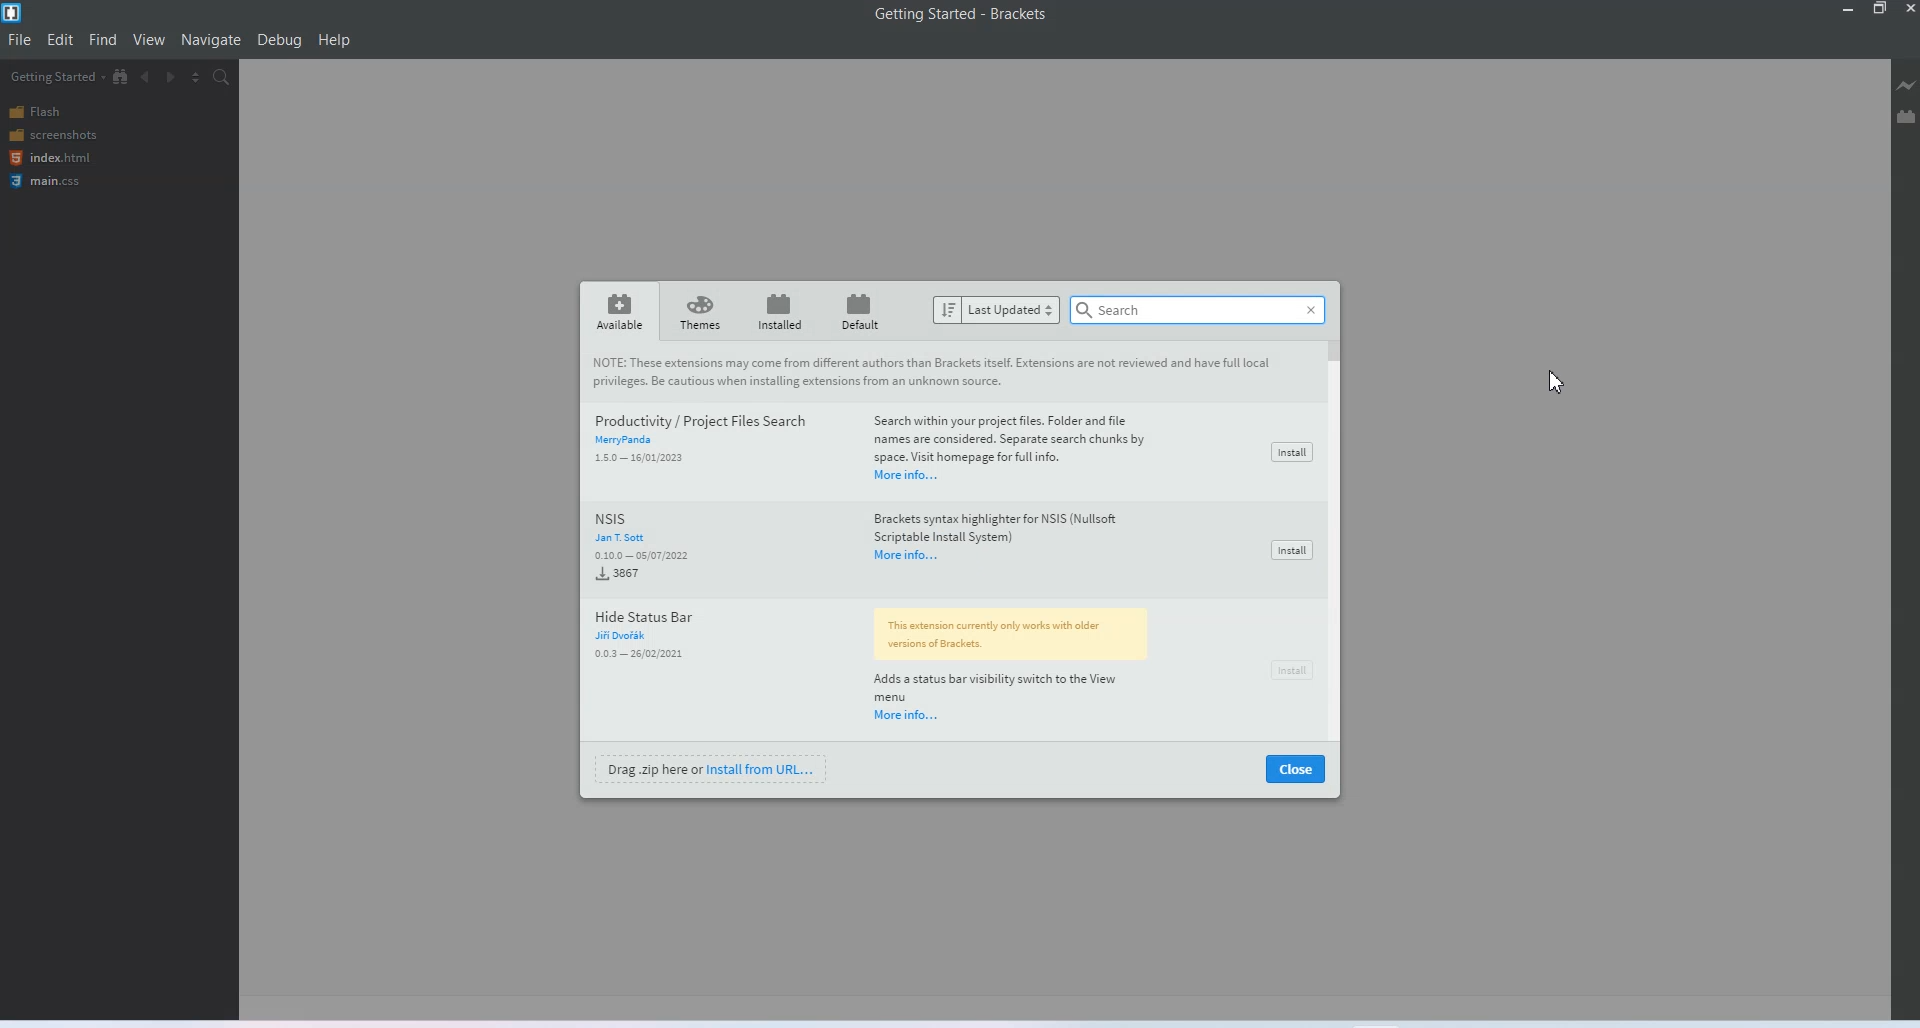 The width and height of the screenshot is (1920, 1028). I want to click on Productivity / Project Files Search
MeryPanda
150 16/01/2023, so click(705, 439).